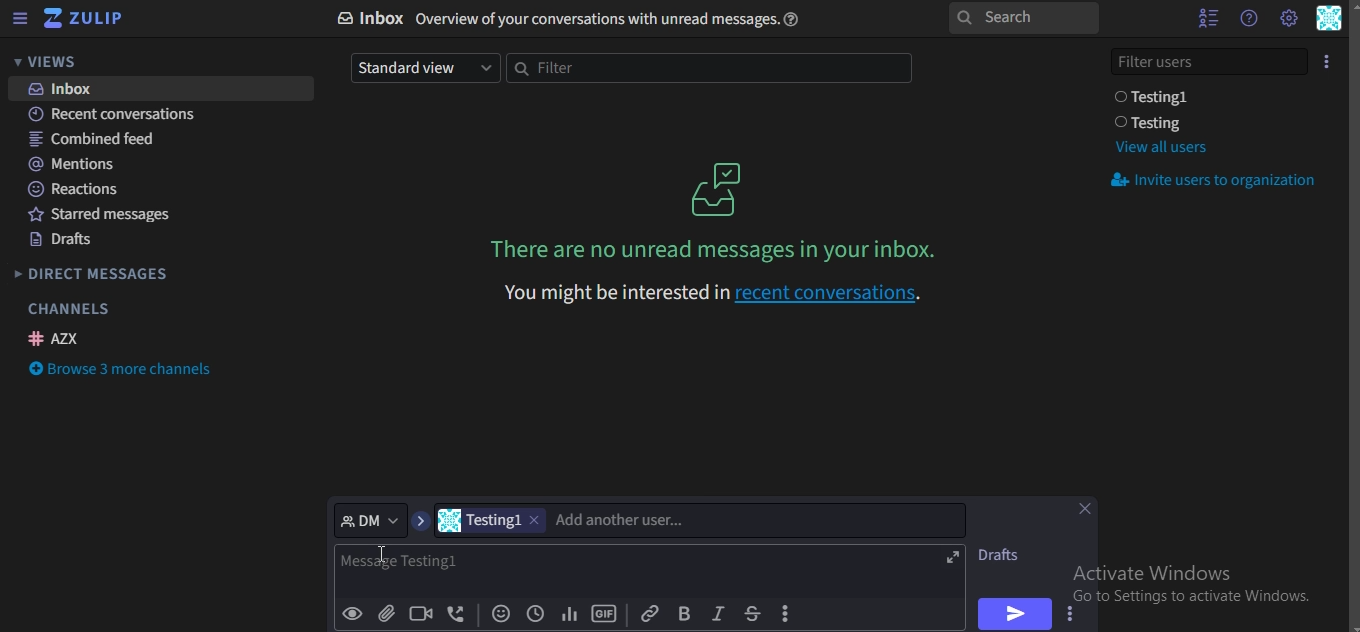 The image size is (1360, 632). I want to click on preview, so click(353, 614).